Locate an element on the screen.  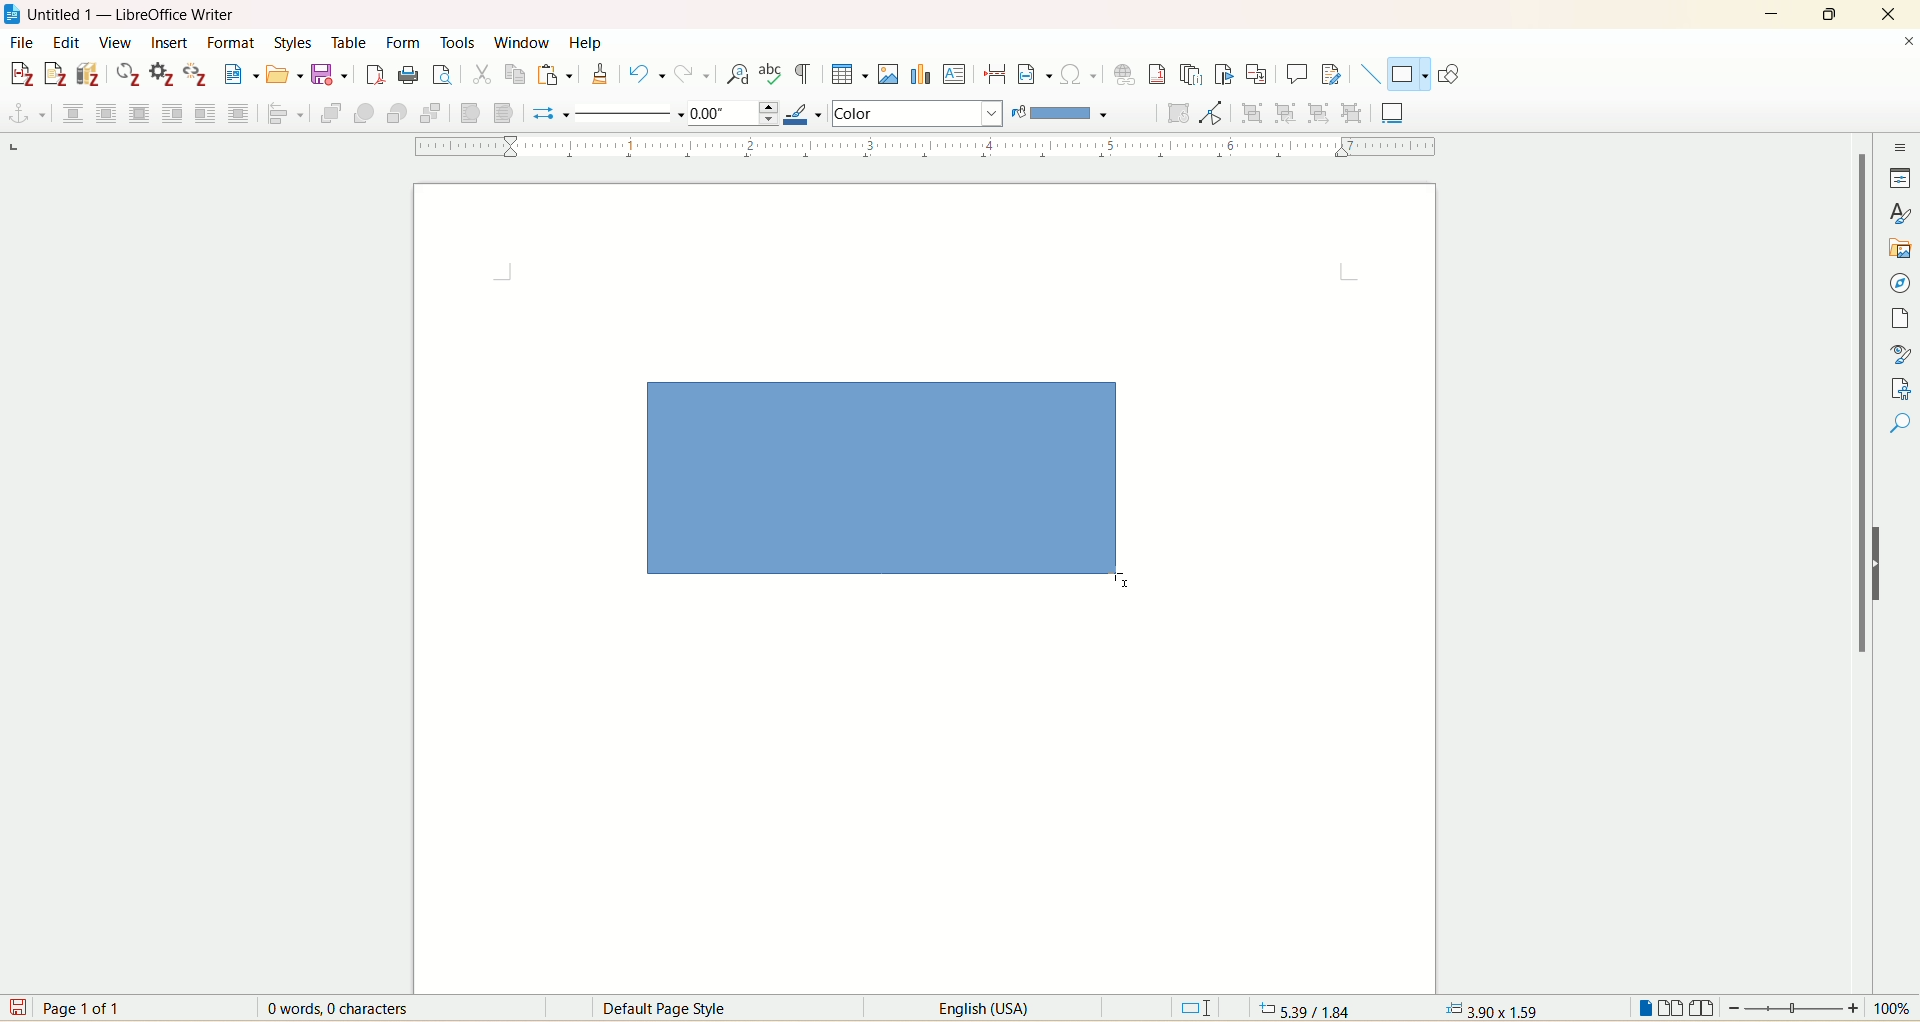
accessibility check is located at coordinates (1901, 423).